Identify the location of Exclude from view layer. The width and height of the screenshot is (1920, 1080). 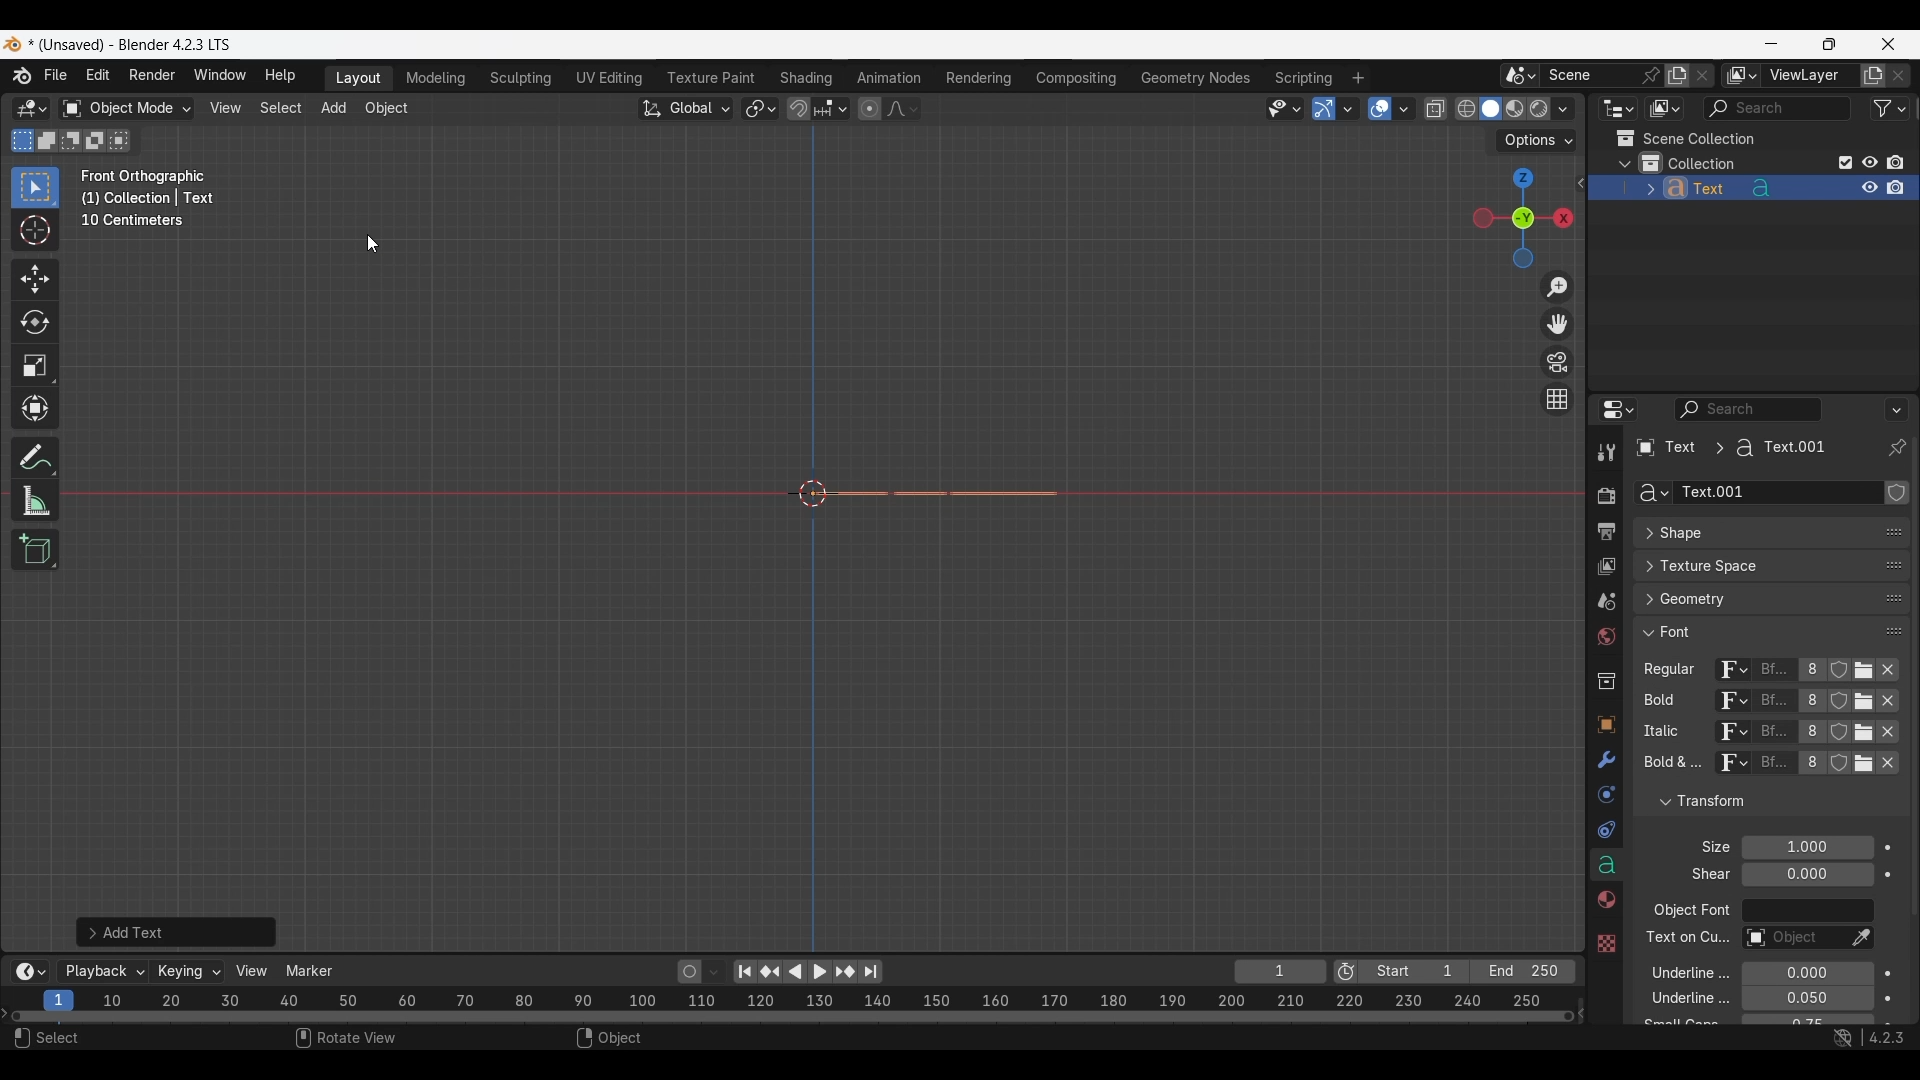
(1846, 162).